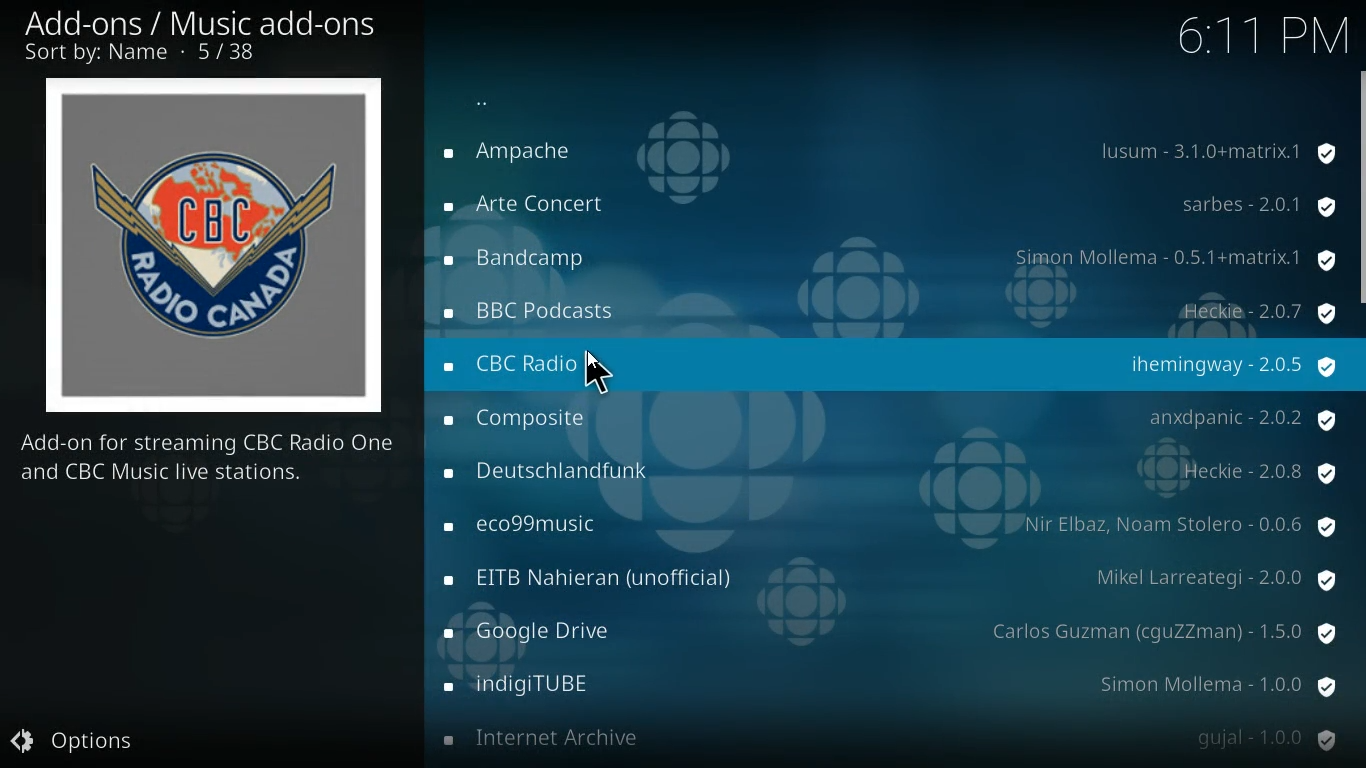 This screenshot has height=768, width=1366. Describe the element at coordinates (514, 151) in the screenshot. I see `radio name` at that location.